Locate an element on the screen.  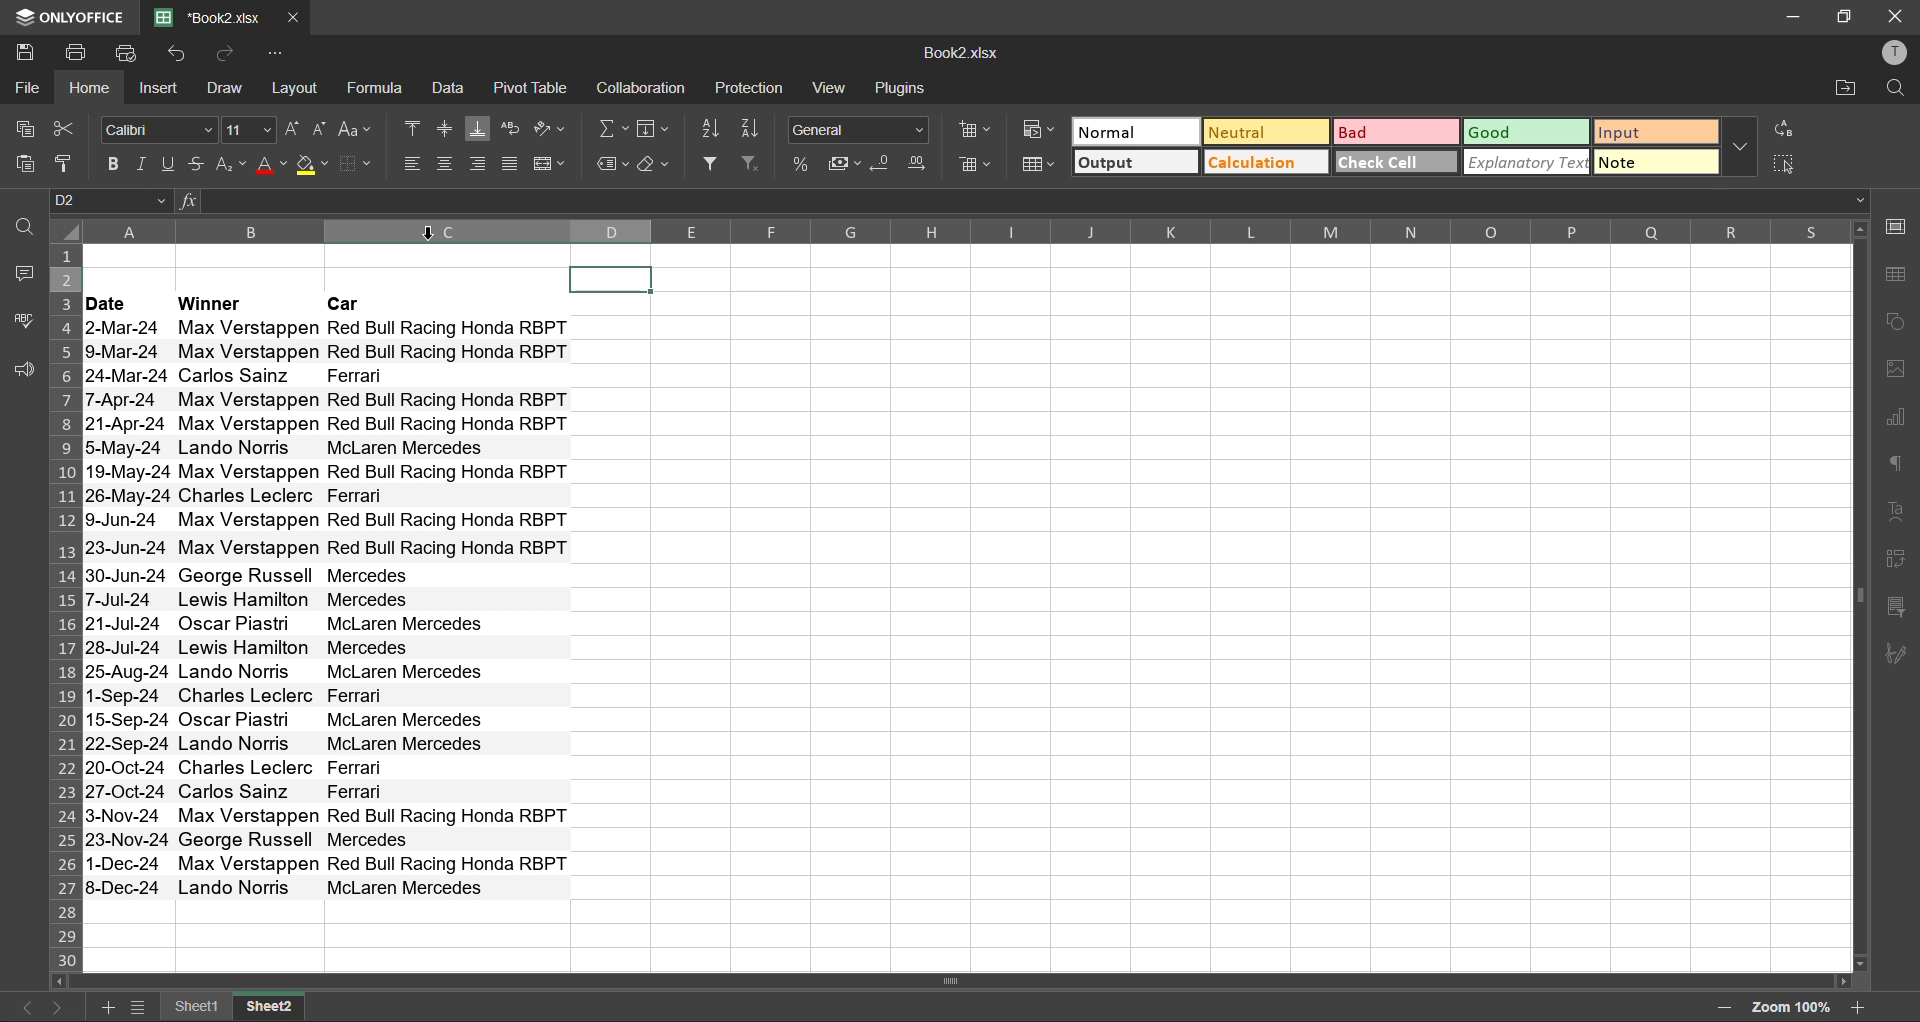
next is located at coordinates (63, 1008).